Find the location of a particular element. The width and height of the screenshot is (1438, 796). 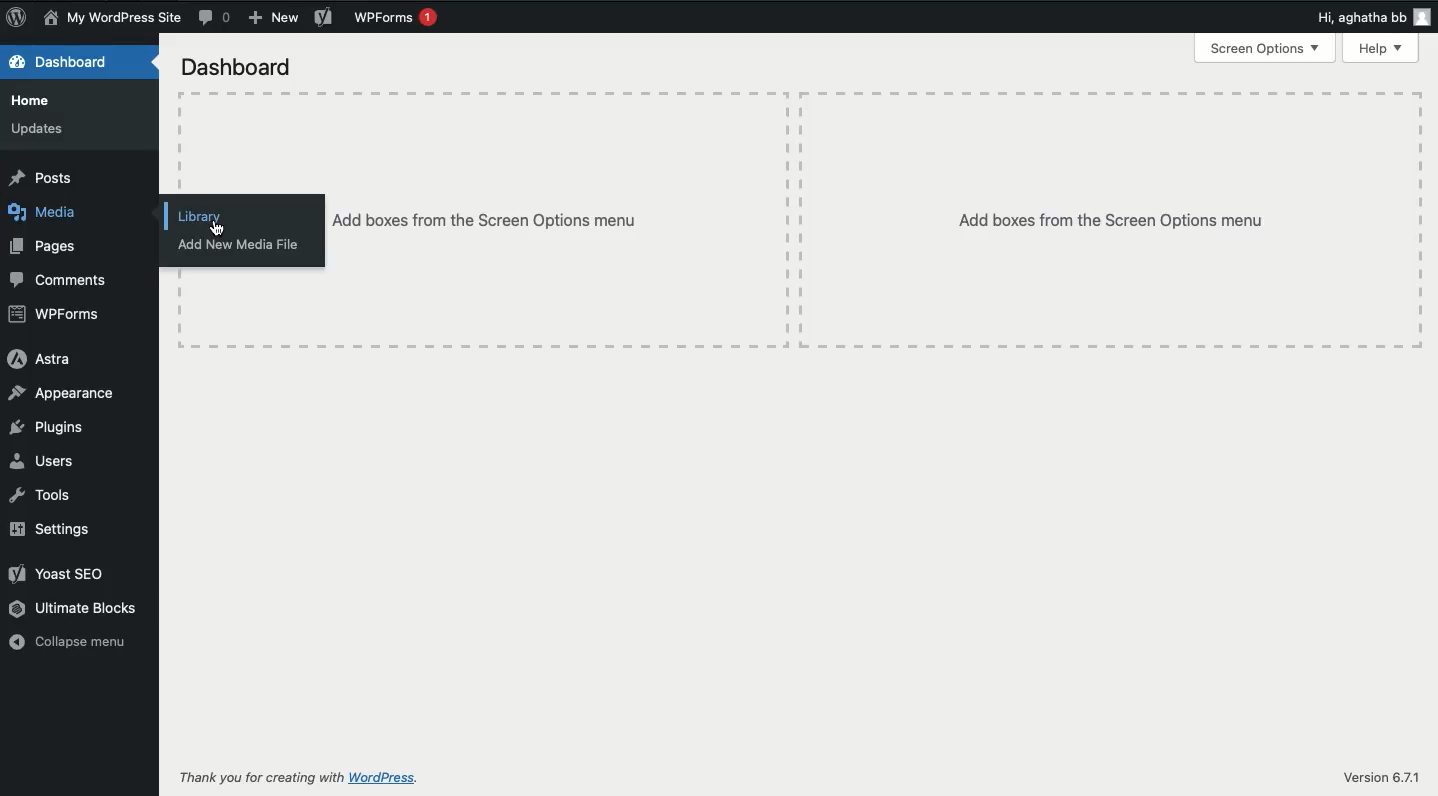

cursor is located at coordinates (219, 229).